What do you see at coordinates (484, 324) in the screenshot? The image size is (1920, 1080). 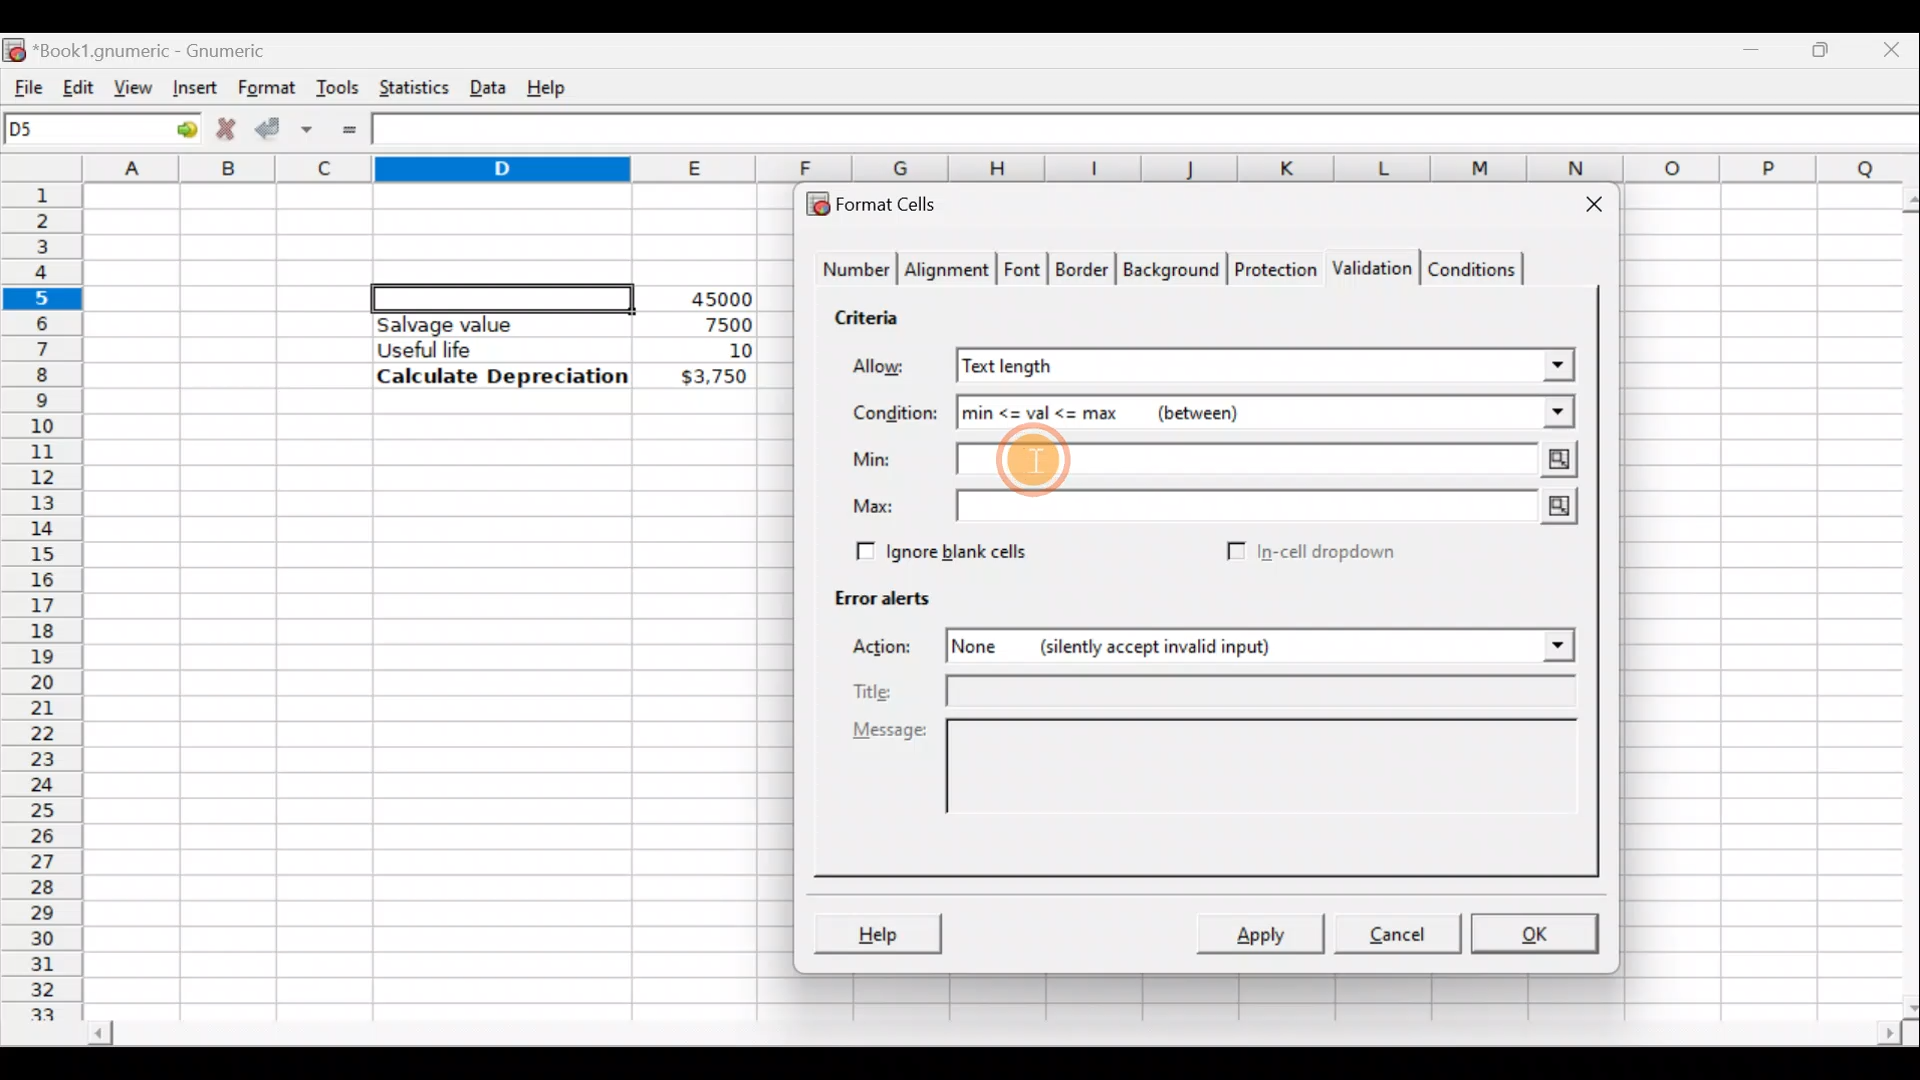 I see `Salvage value` at bounding box center [484, 324].